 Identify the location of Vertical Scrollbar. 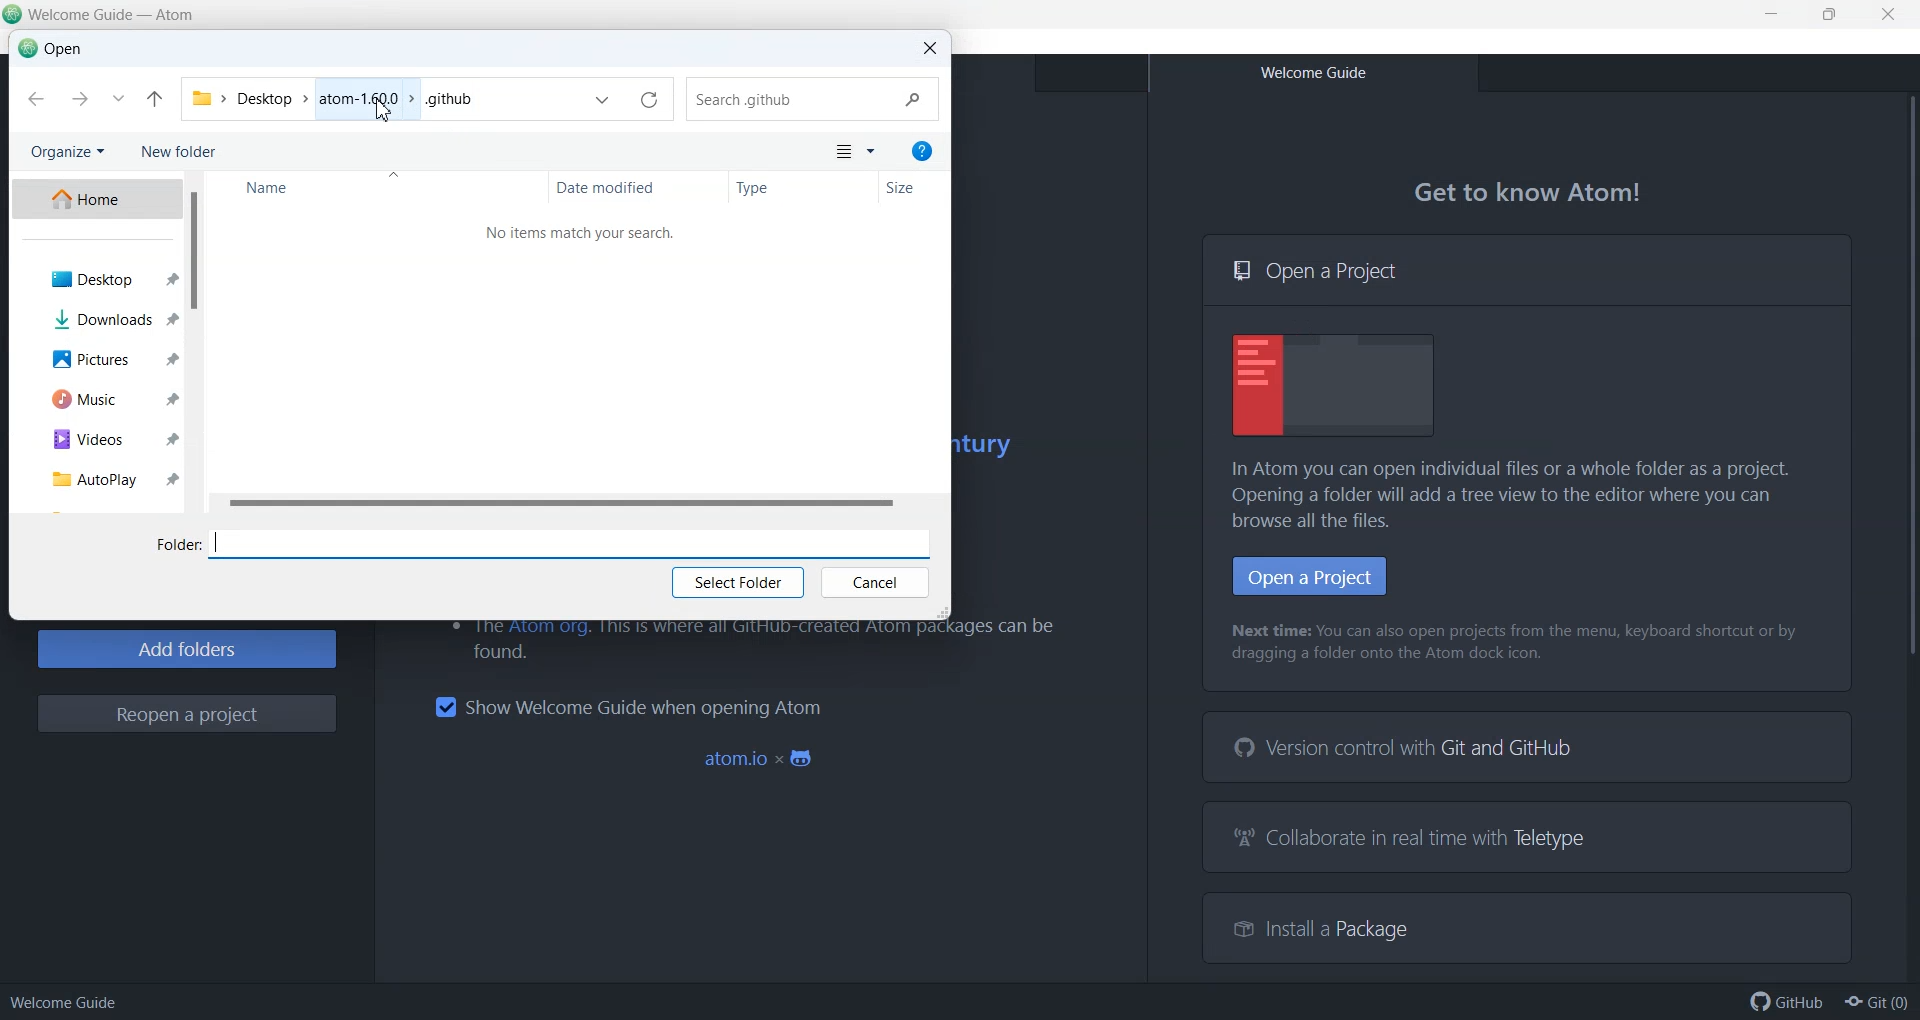
(1904, 534).